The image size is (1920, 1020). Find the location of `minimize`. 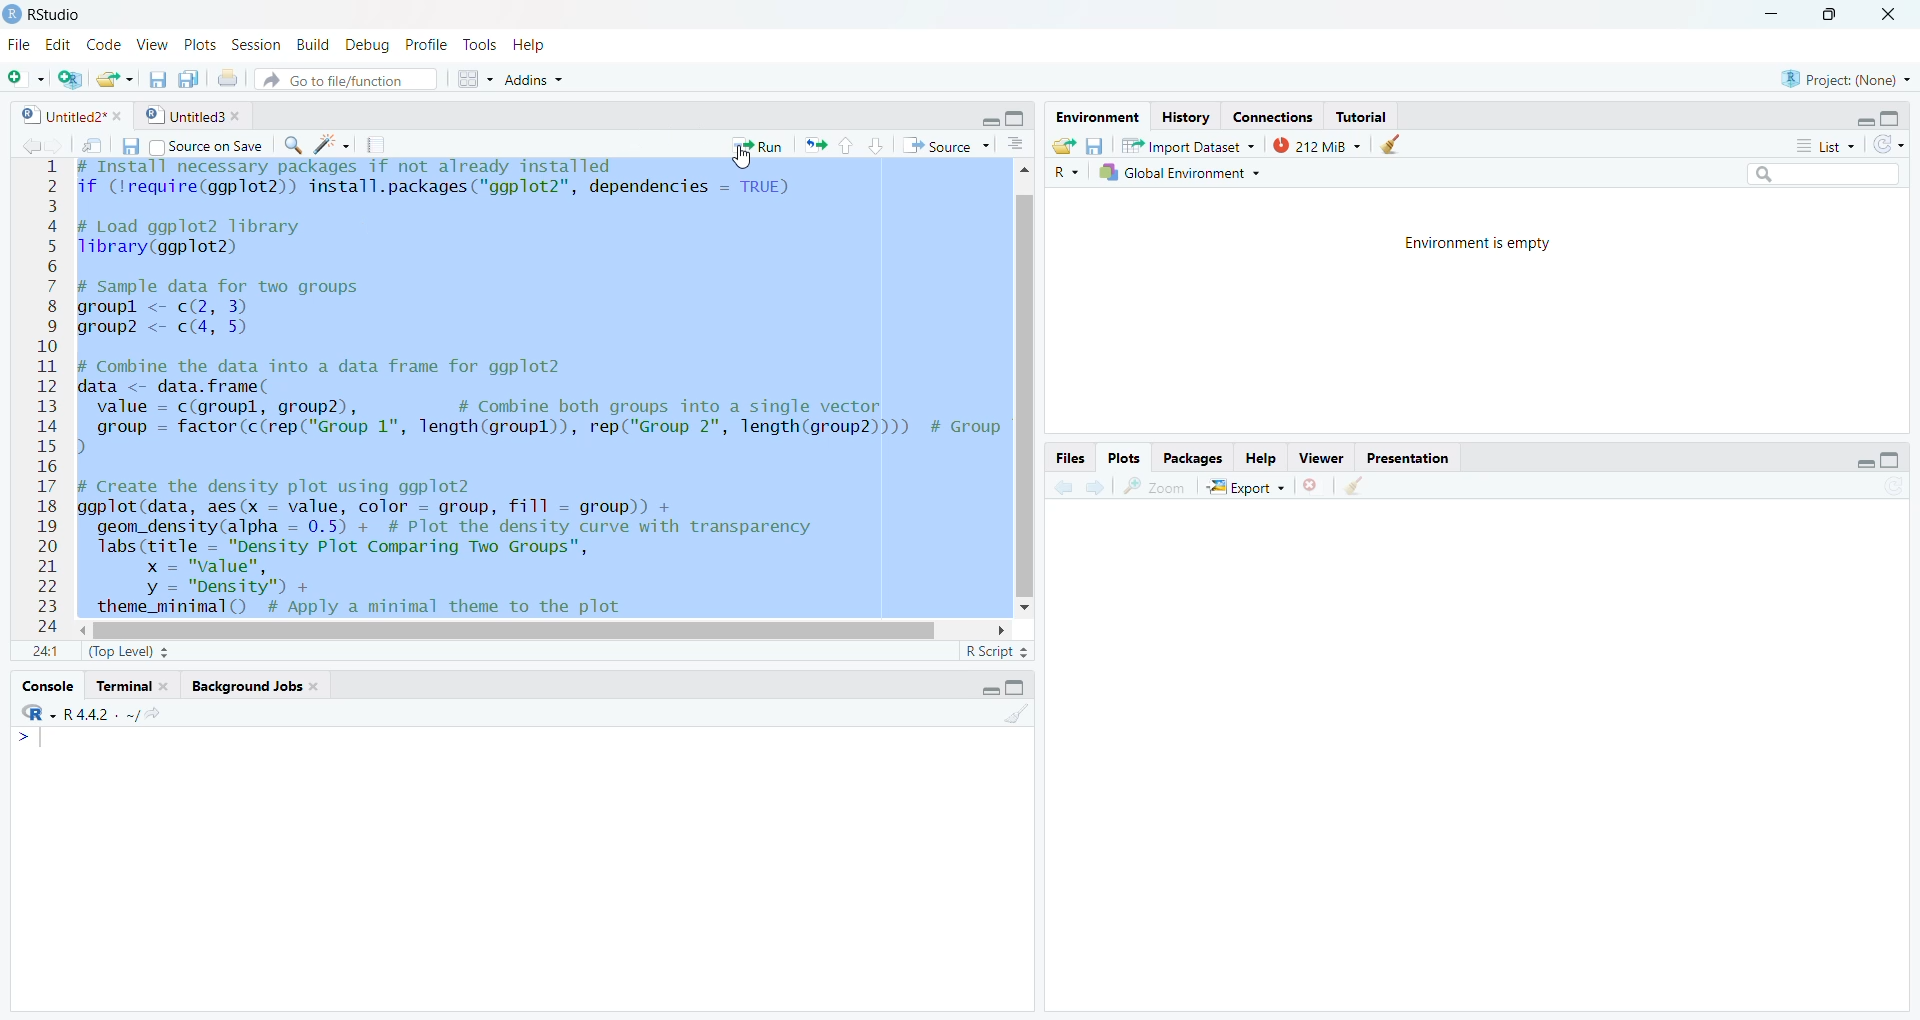

minimize is located at coordinates (1852, 119).